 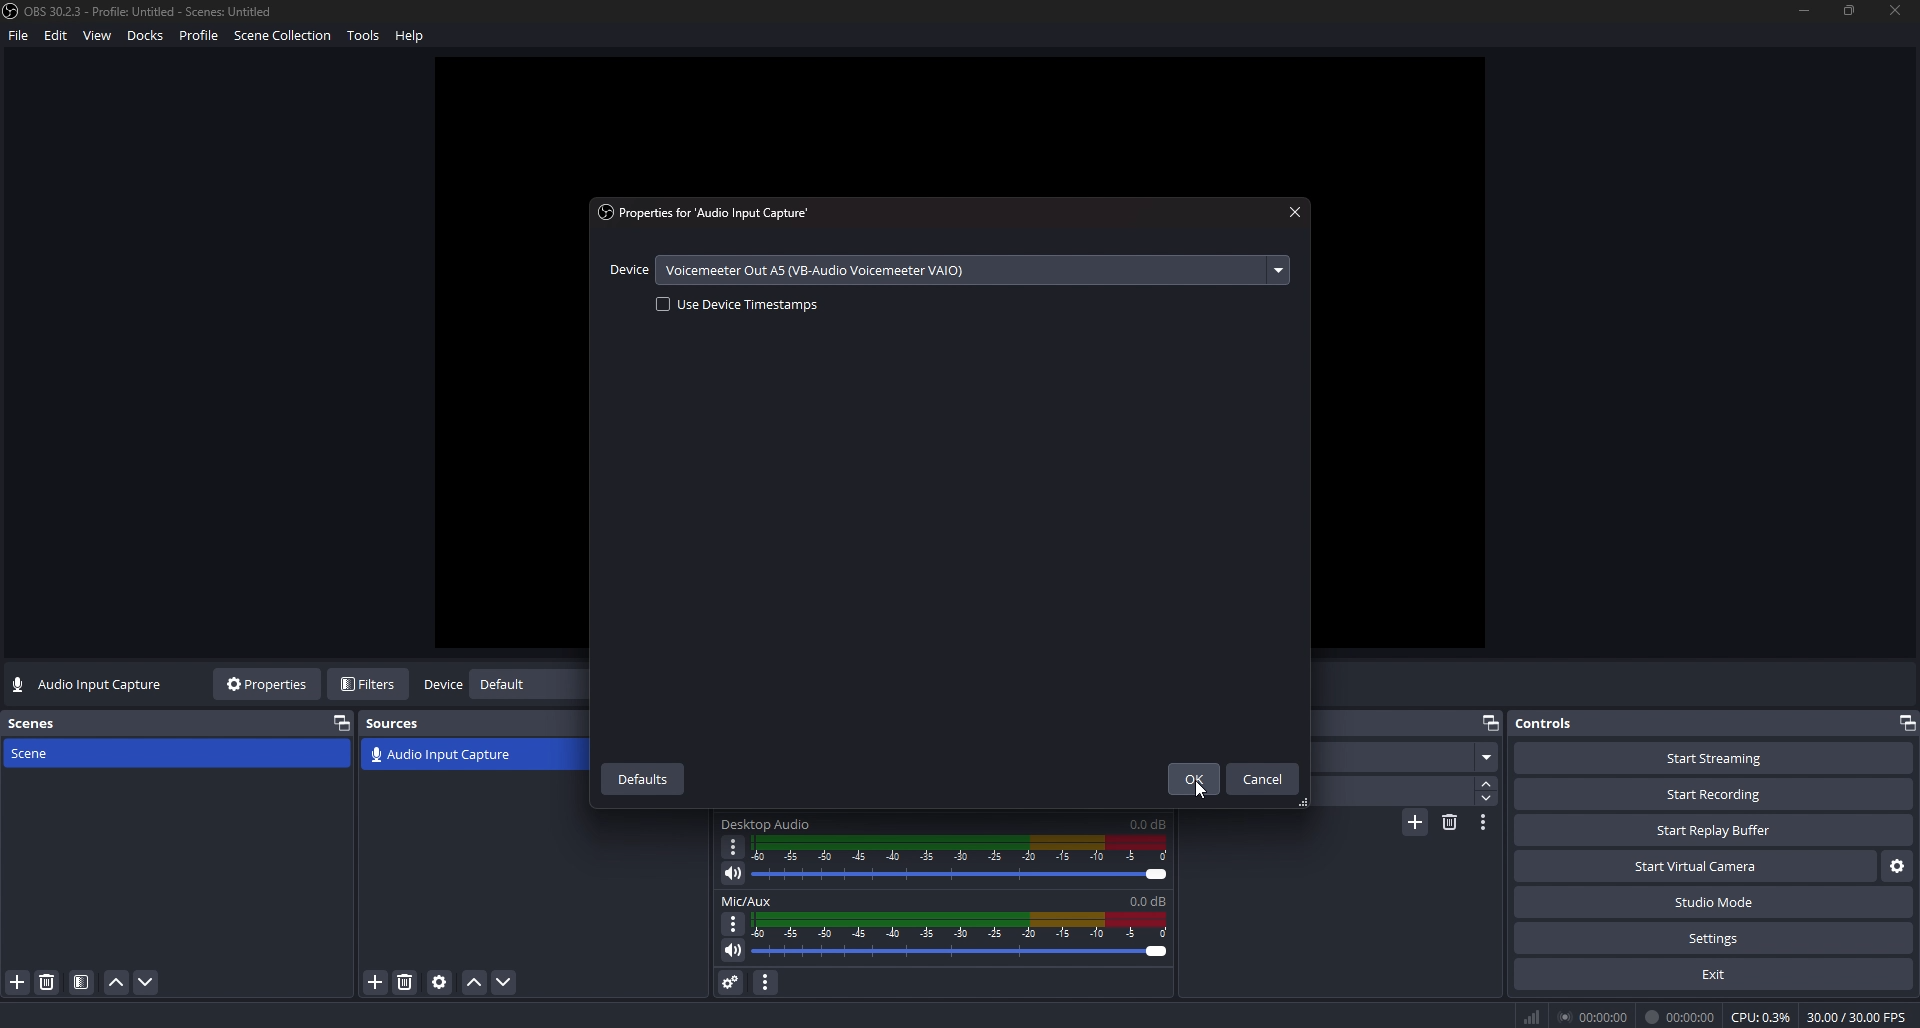 What do you see at coordinates (1713, 974) in the screenshot?
I see `exit` at bounding box center [1713, 974].